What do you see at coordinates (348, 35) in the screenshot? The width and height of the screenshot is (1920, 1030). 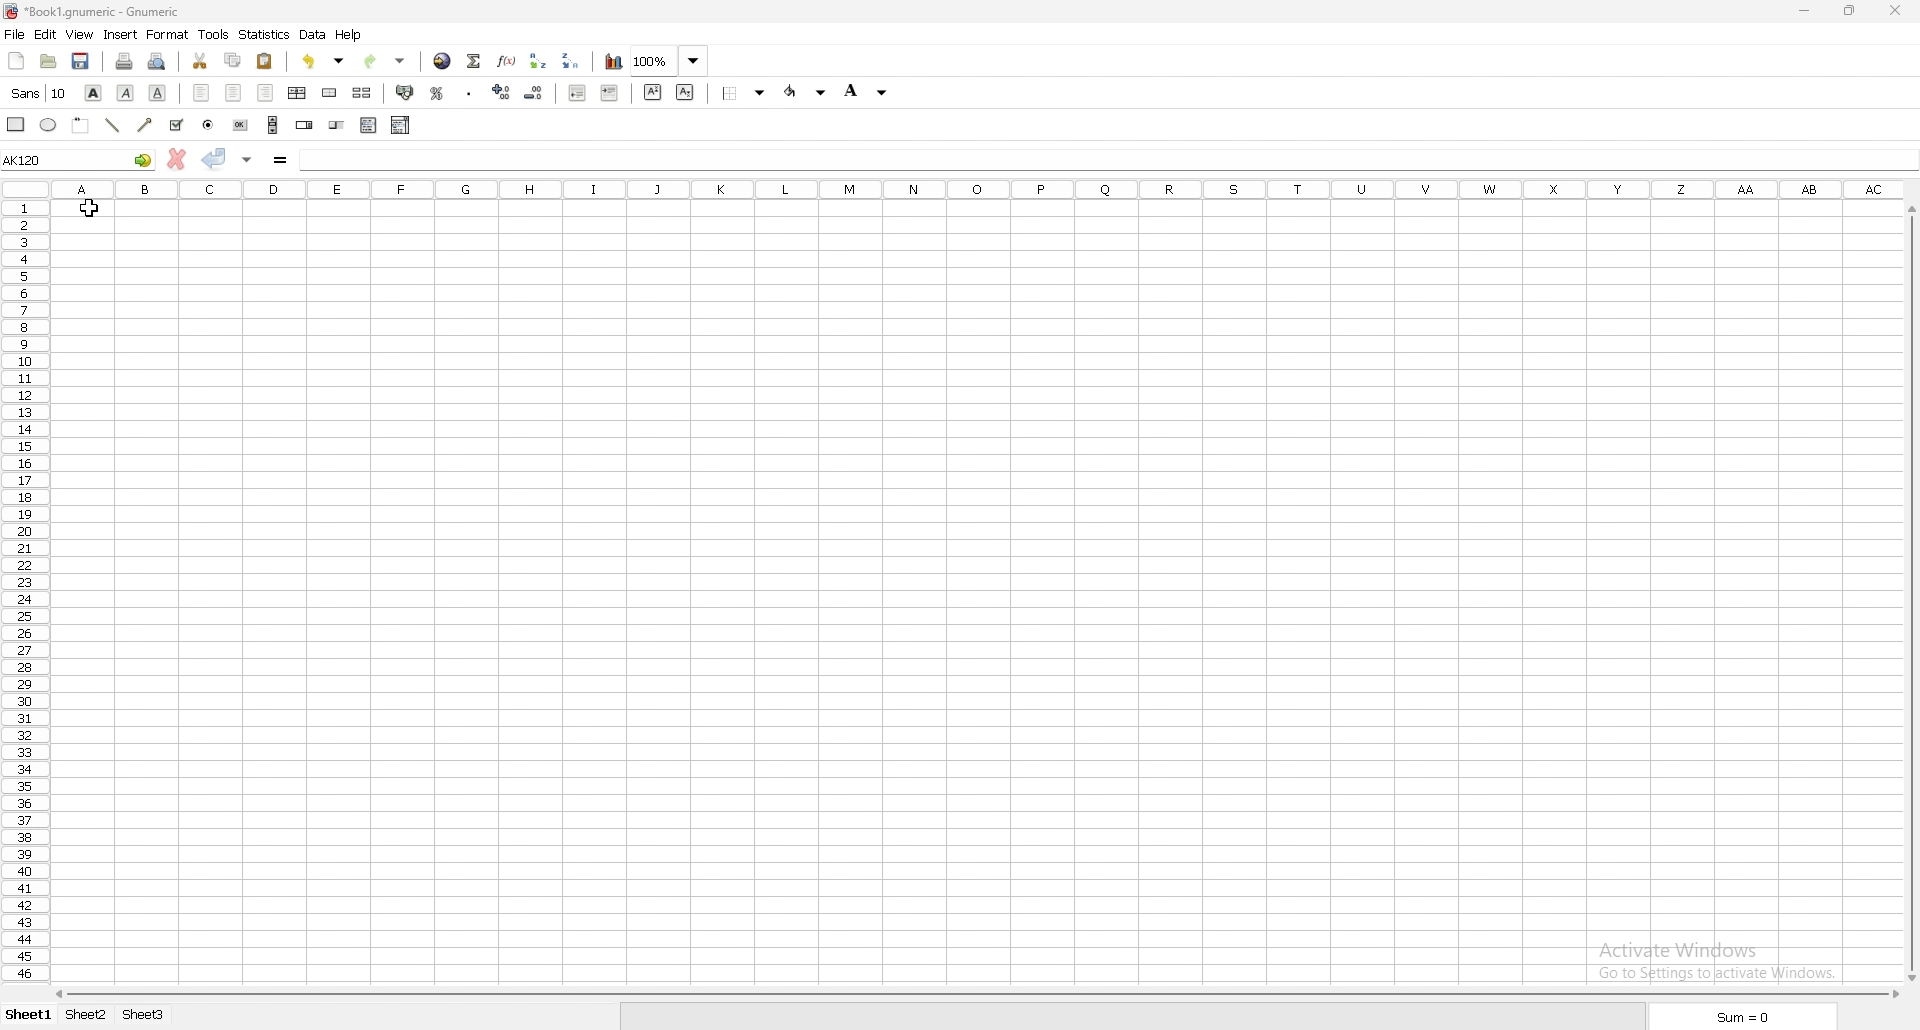 I see `help` at bounding box center [348, 35].